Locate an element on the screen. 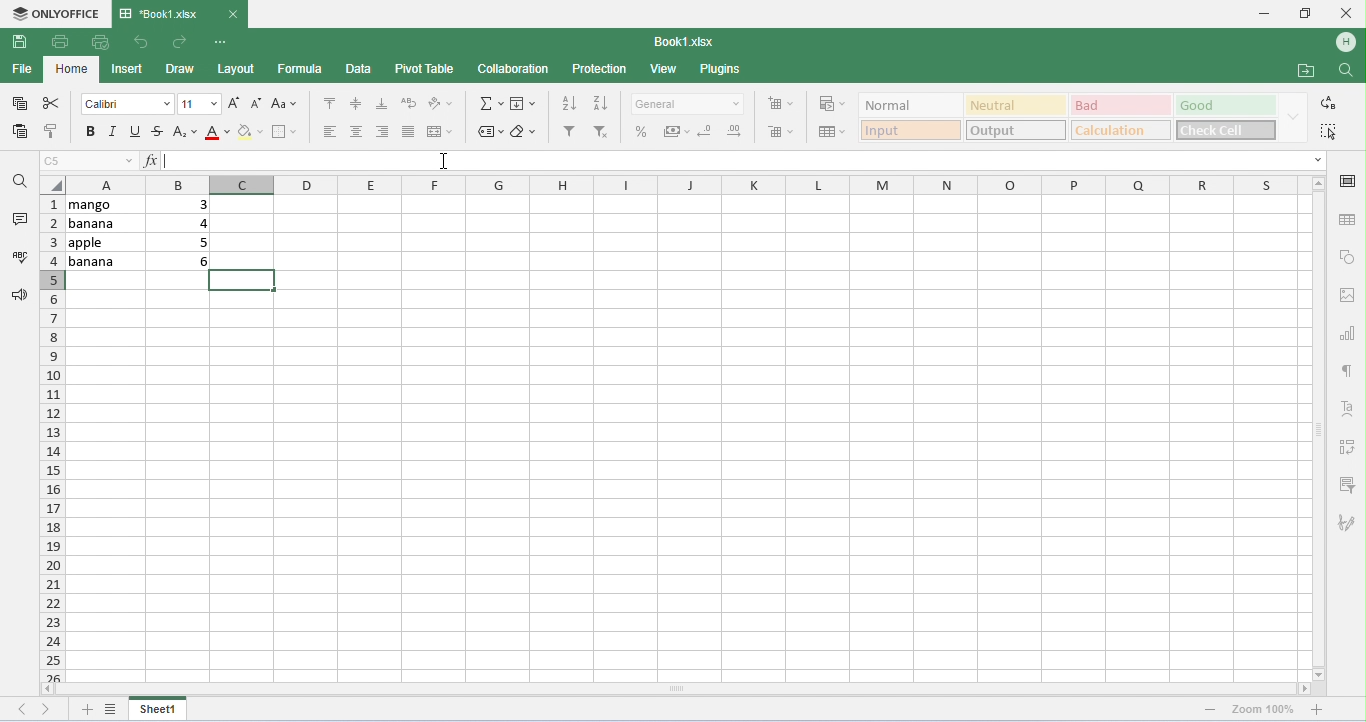  list of sheets is located at coordinates (111, 708).